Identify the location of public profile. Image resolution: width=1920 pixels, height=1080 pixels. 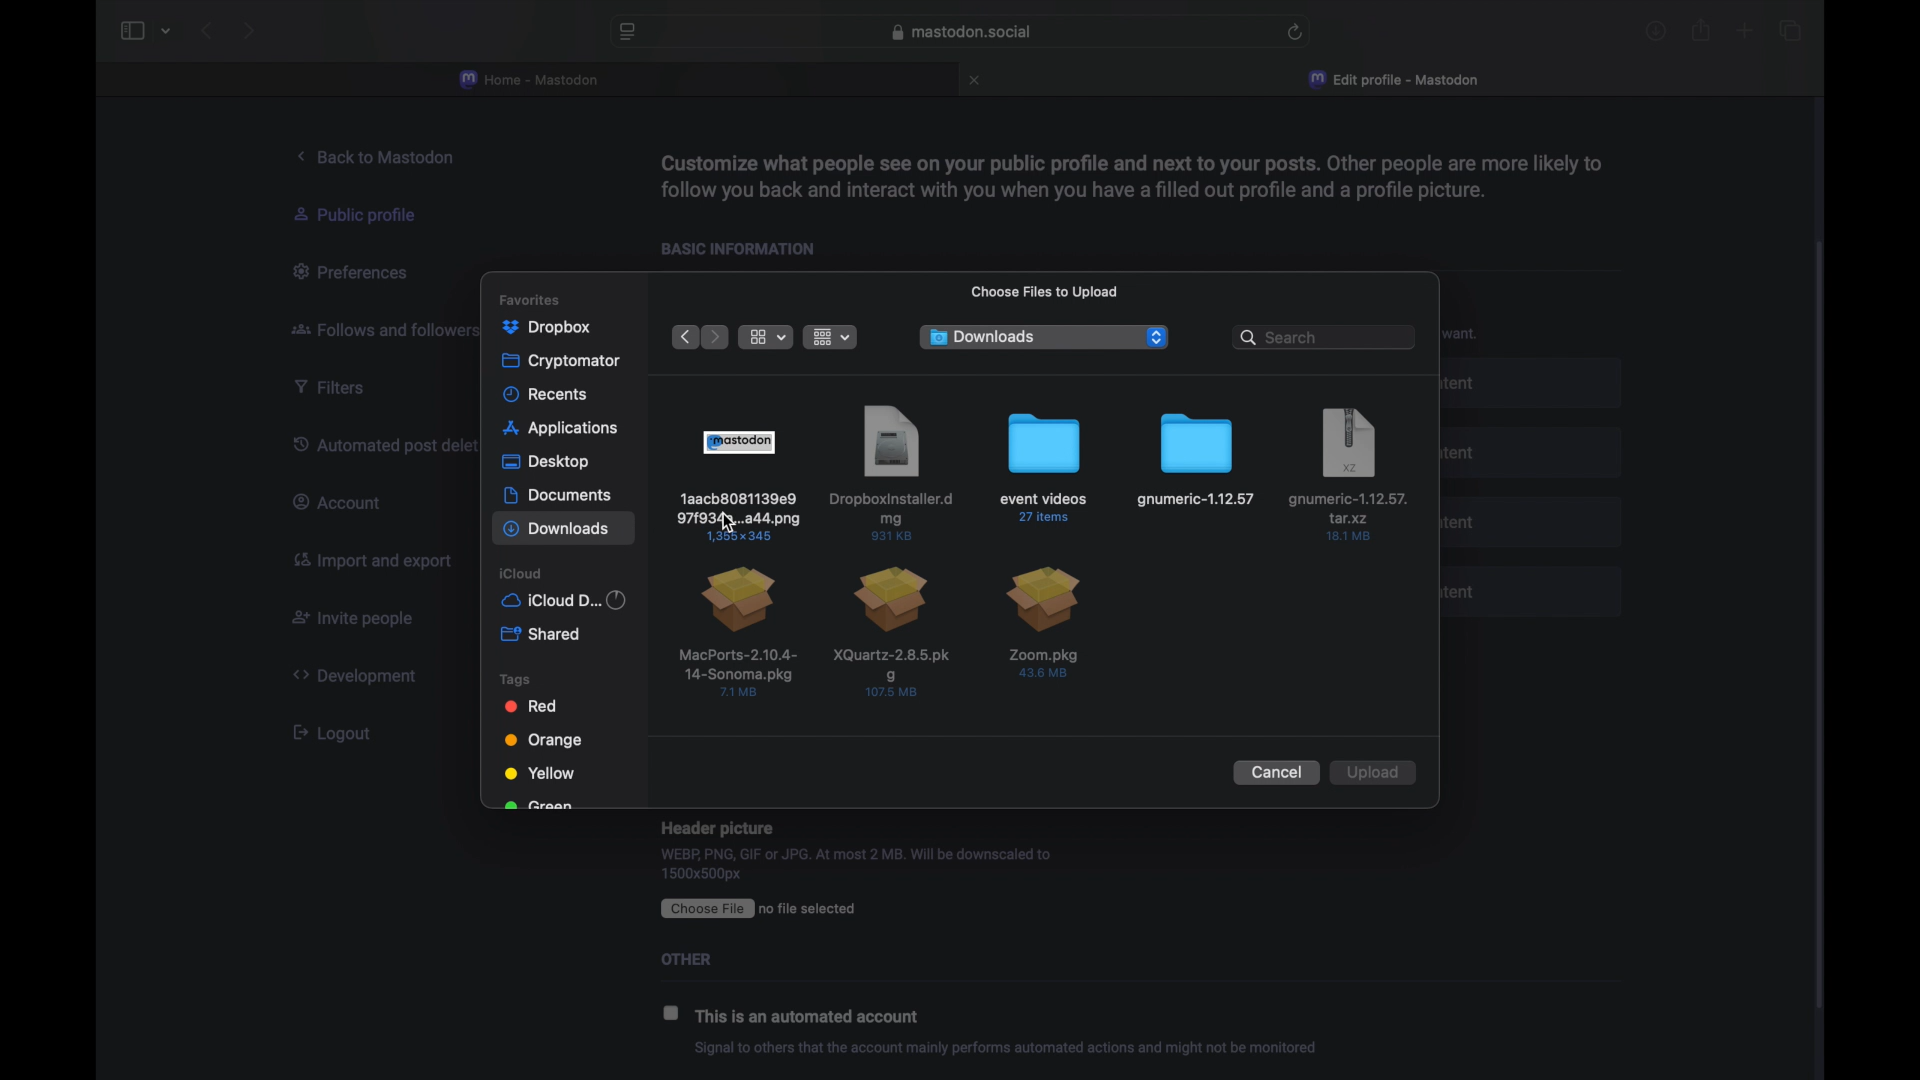
(366, 215).